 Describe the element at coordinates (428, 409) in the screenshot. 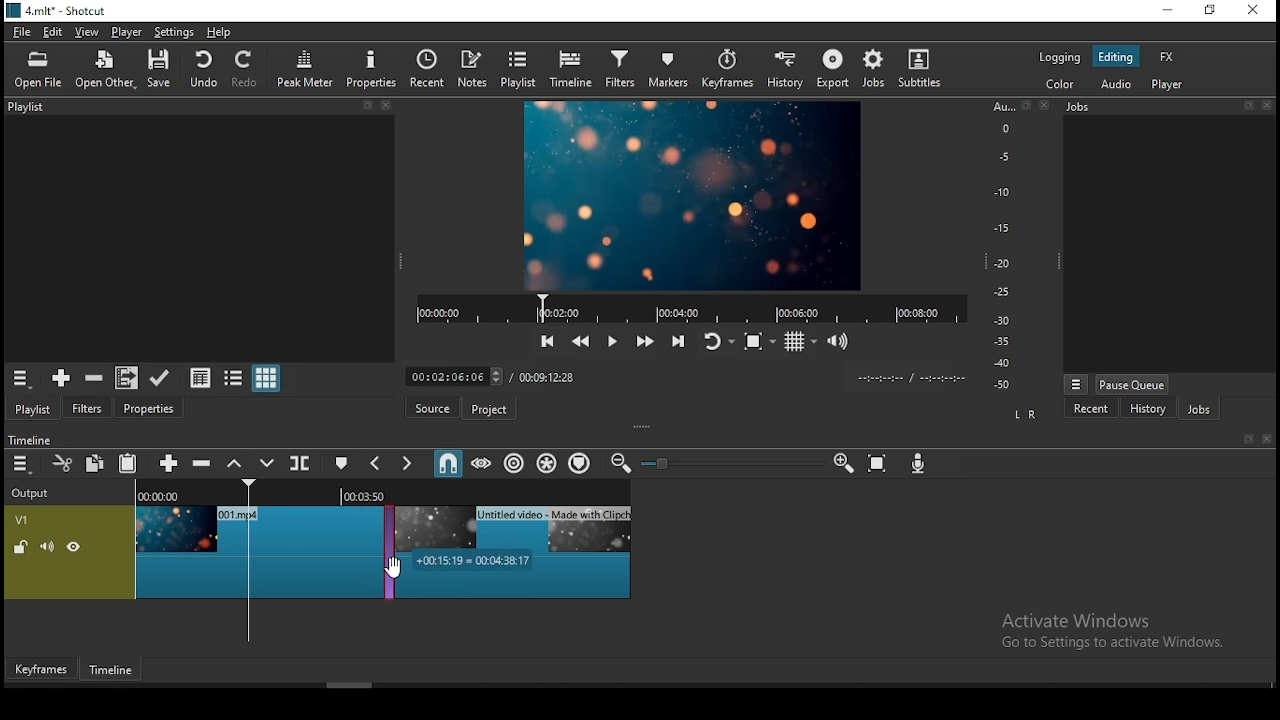

I see `source` at that location.